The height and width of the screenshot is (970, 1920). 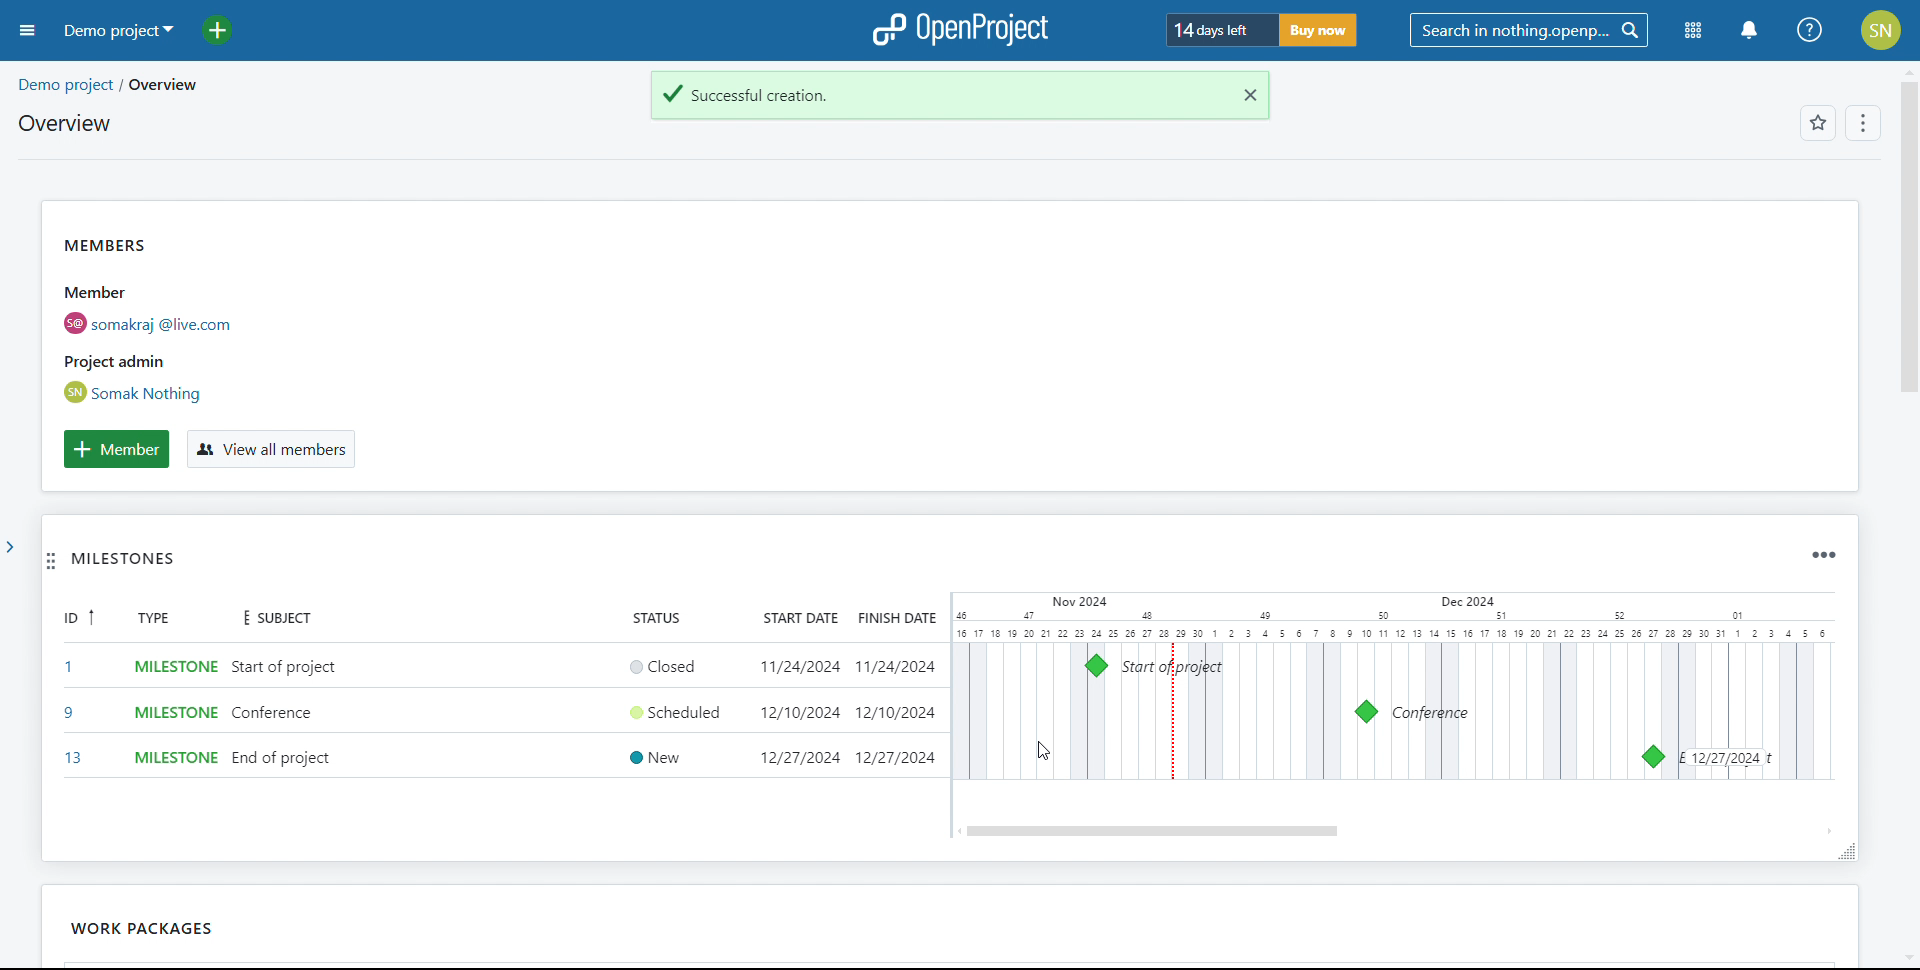 What do you see at coordinates (1528, 31) in the screenshot?
I see `search` at bounding box center [1528, 31].